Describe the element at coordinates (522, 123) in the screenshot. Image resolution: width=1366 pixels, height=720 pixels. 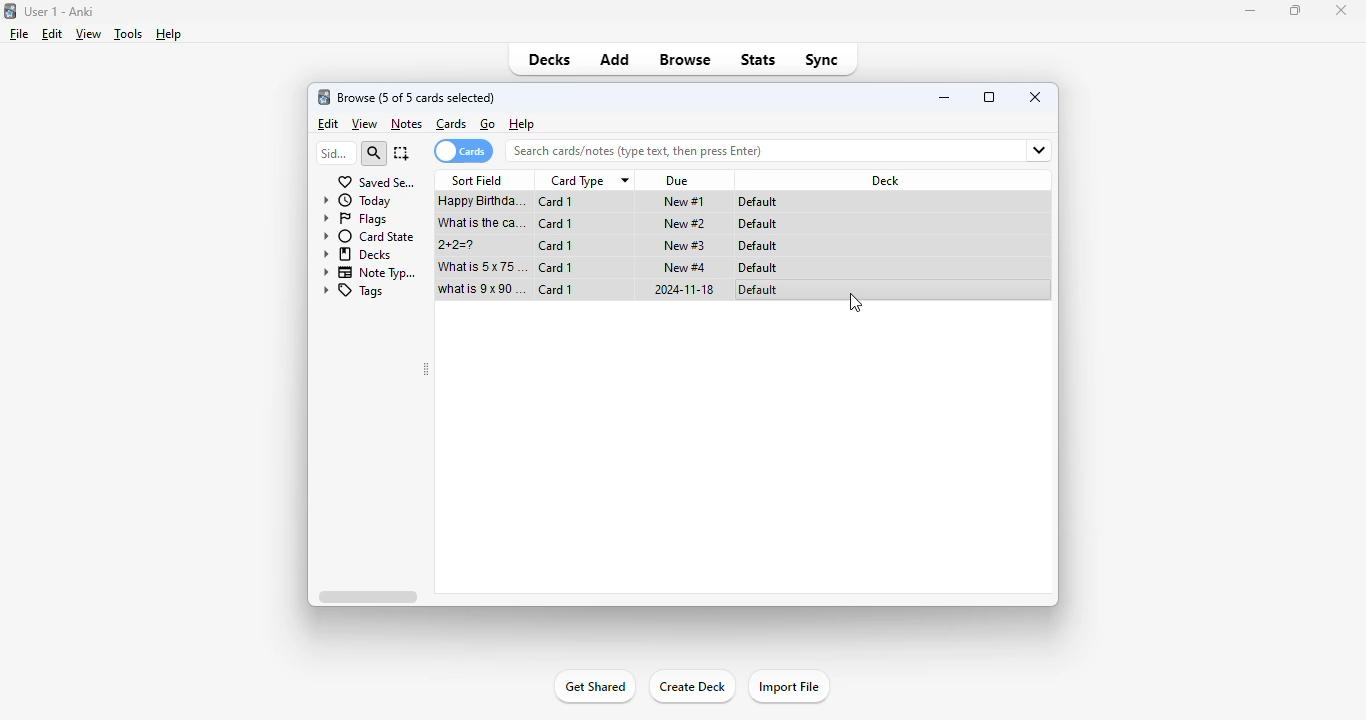
I see `help` at that location.